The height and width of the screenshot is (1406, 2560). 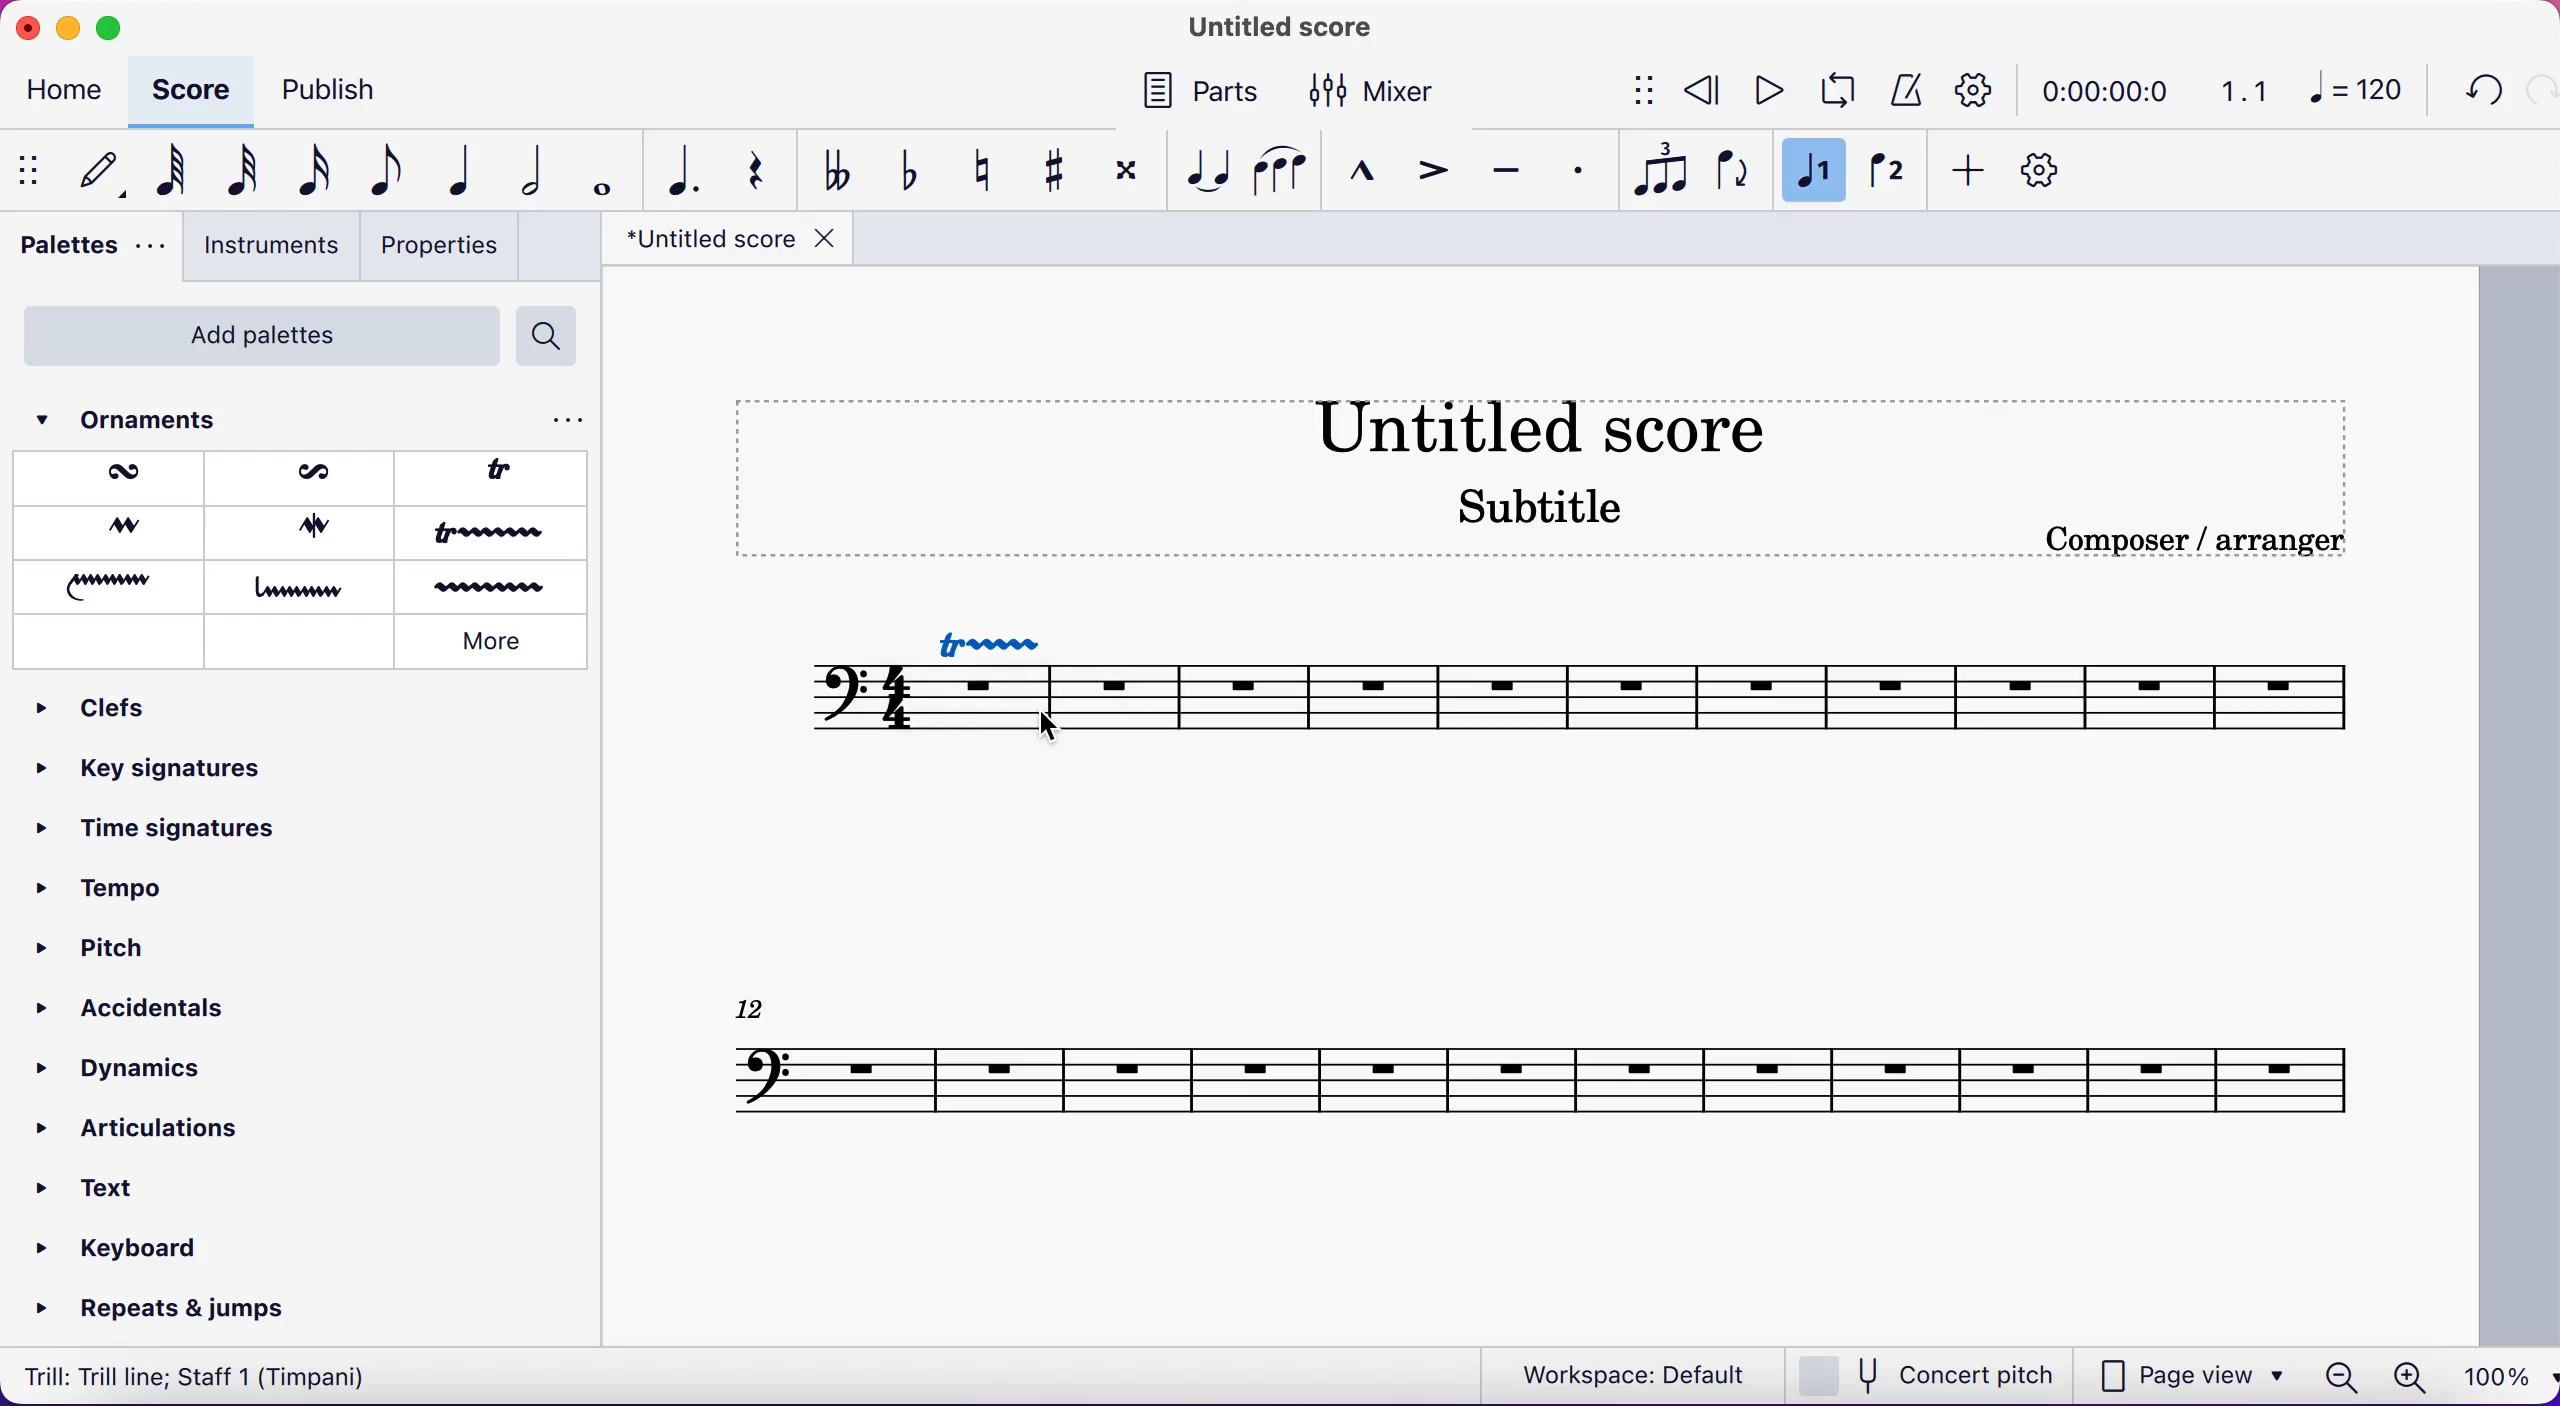 What do you see at coordinates (2246, 90) in the screenshot?
I see `1.1` at bounding box center [2246, 90].